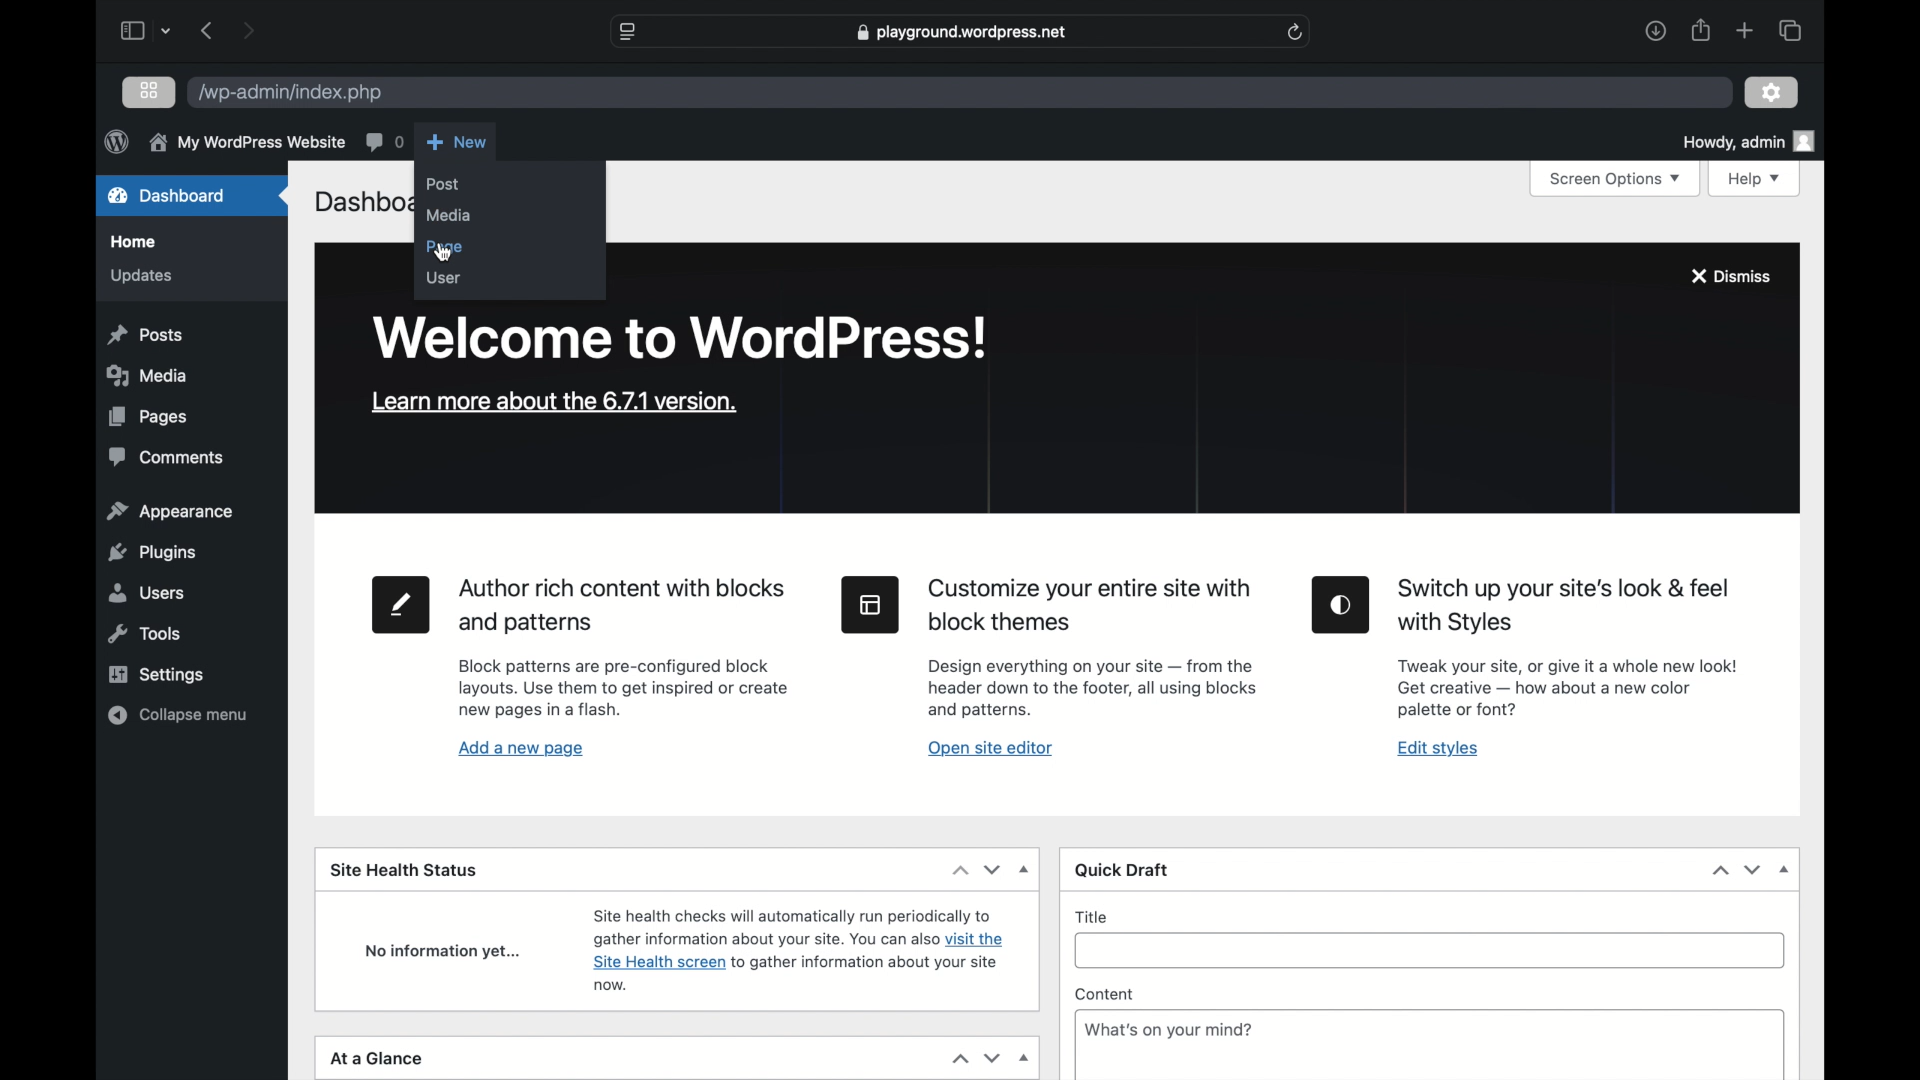 Image resolution: width=1920 pixels, height=1080 pixels. What do you see at coordinates (1784, 870) in the screenshot?
I see `dropdown` at bounding box center [1784, 870].